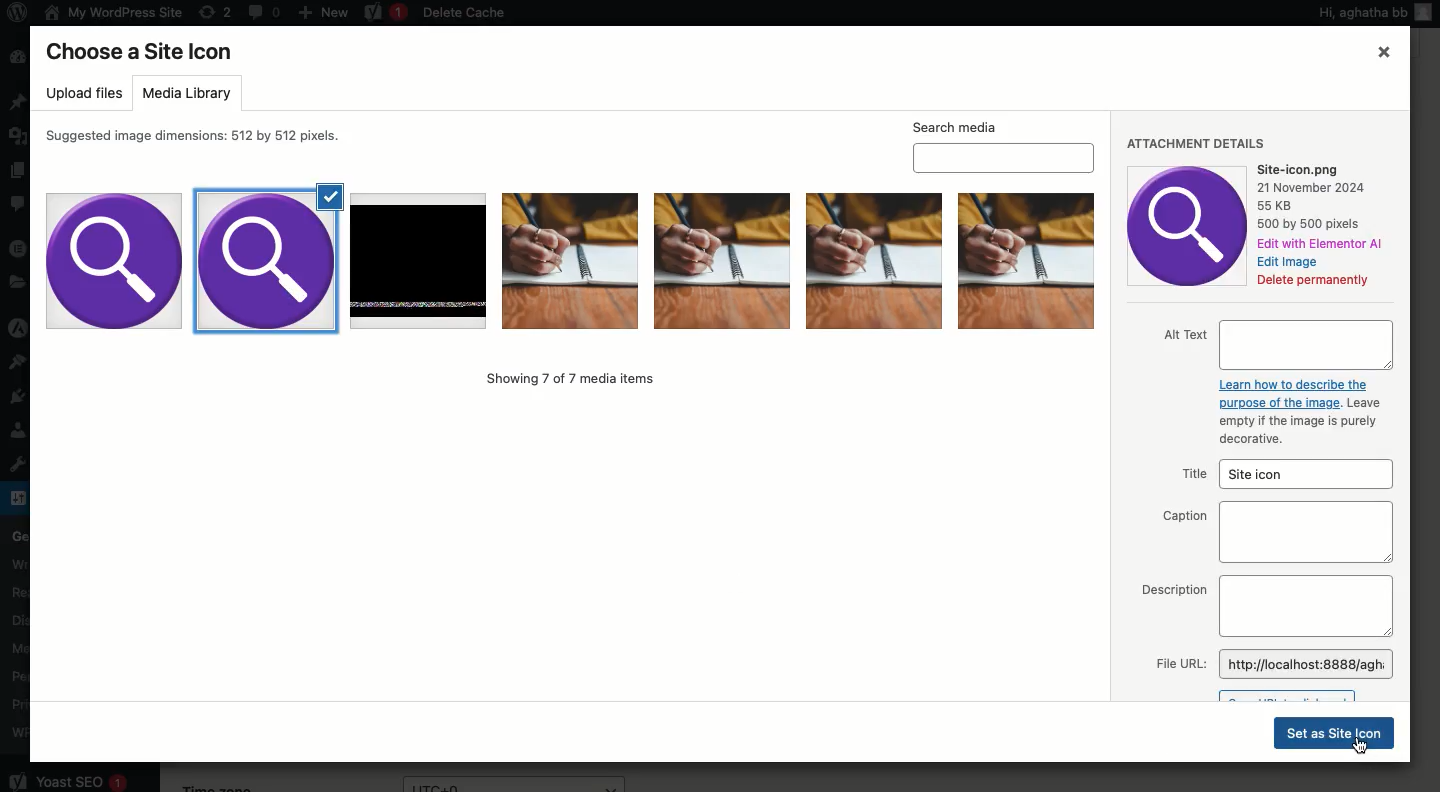 This screenshot has height=792, width=1440. What do you see at coordinates (16, 58) in the screenshot?
I see `Dashboard` at bounding box center [16, 58].